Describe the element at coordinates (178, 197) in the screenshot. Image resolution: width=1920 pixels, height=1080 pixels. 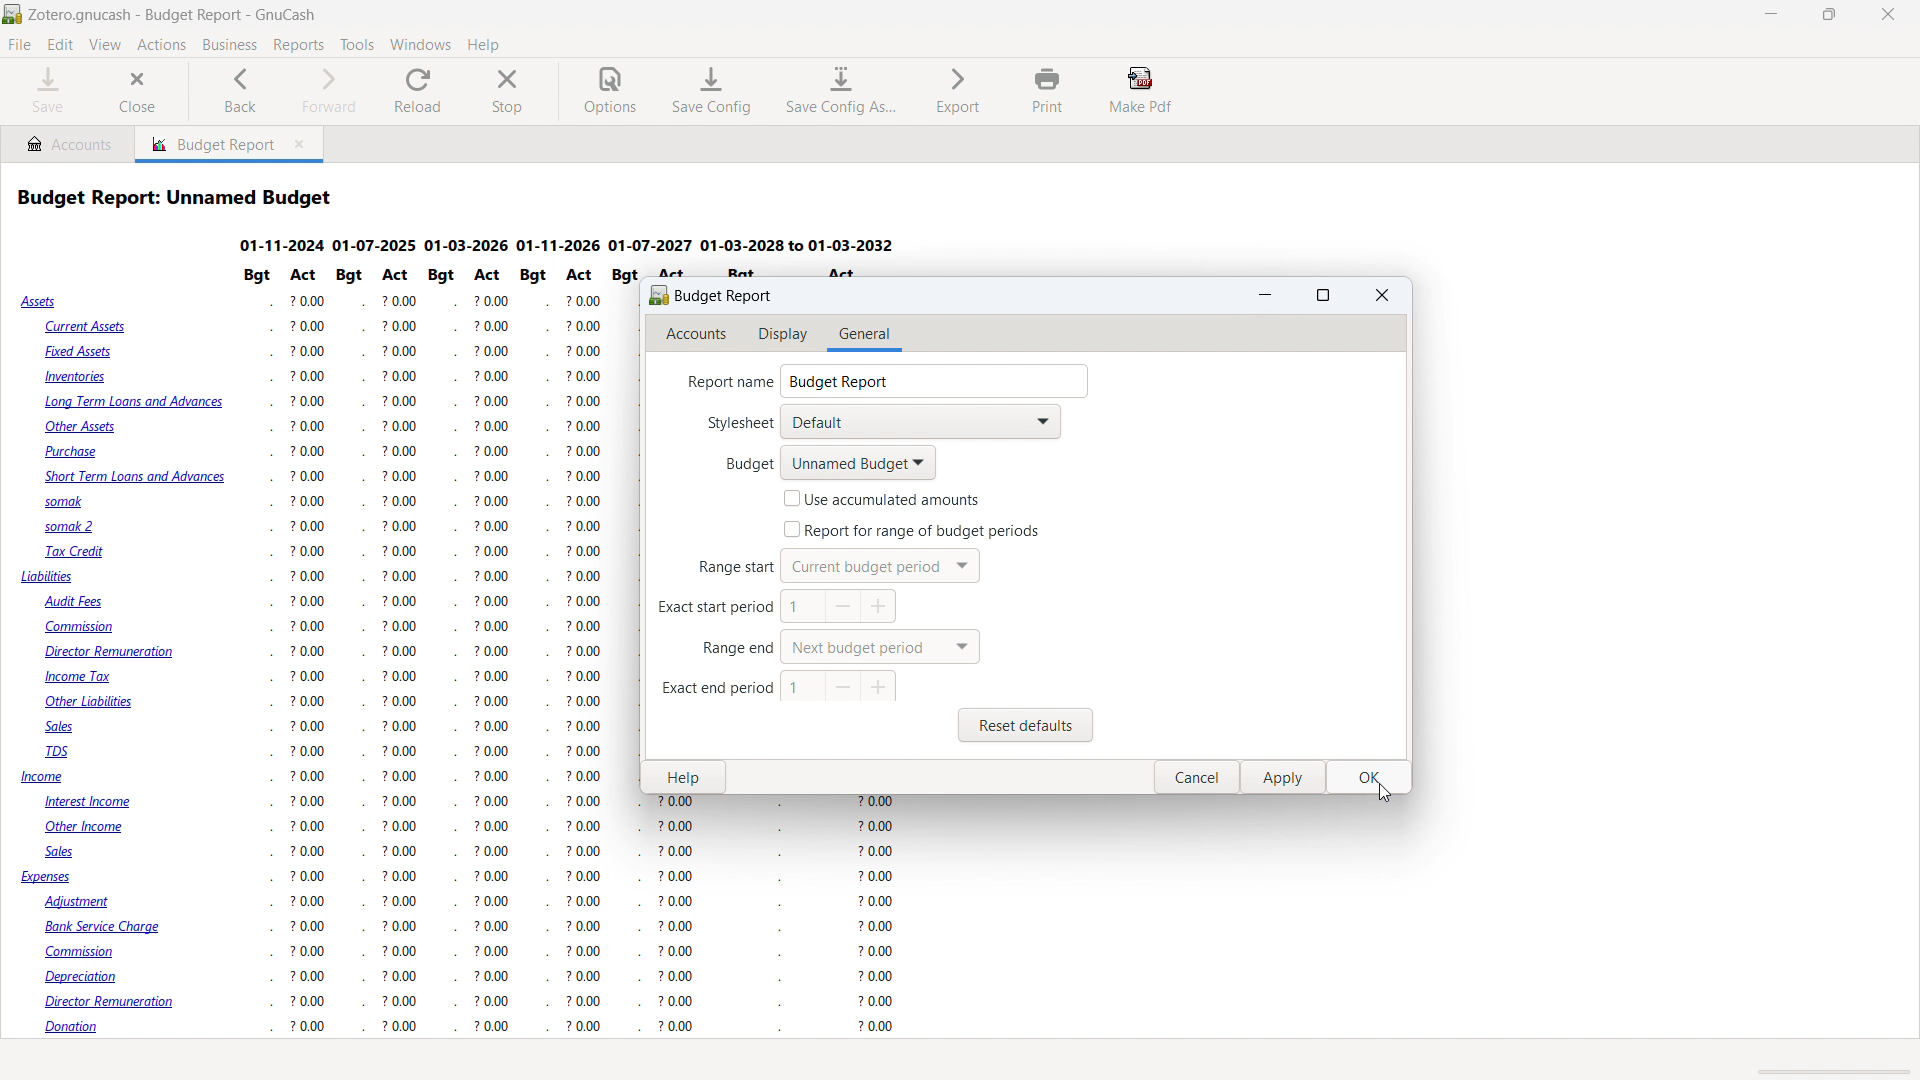
I see `budget report title` at that location.